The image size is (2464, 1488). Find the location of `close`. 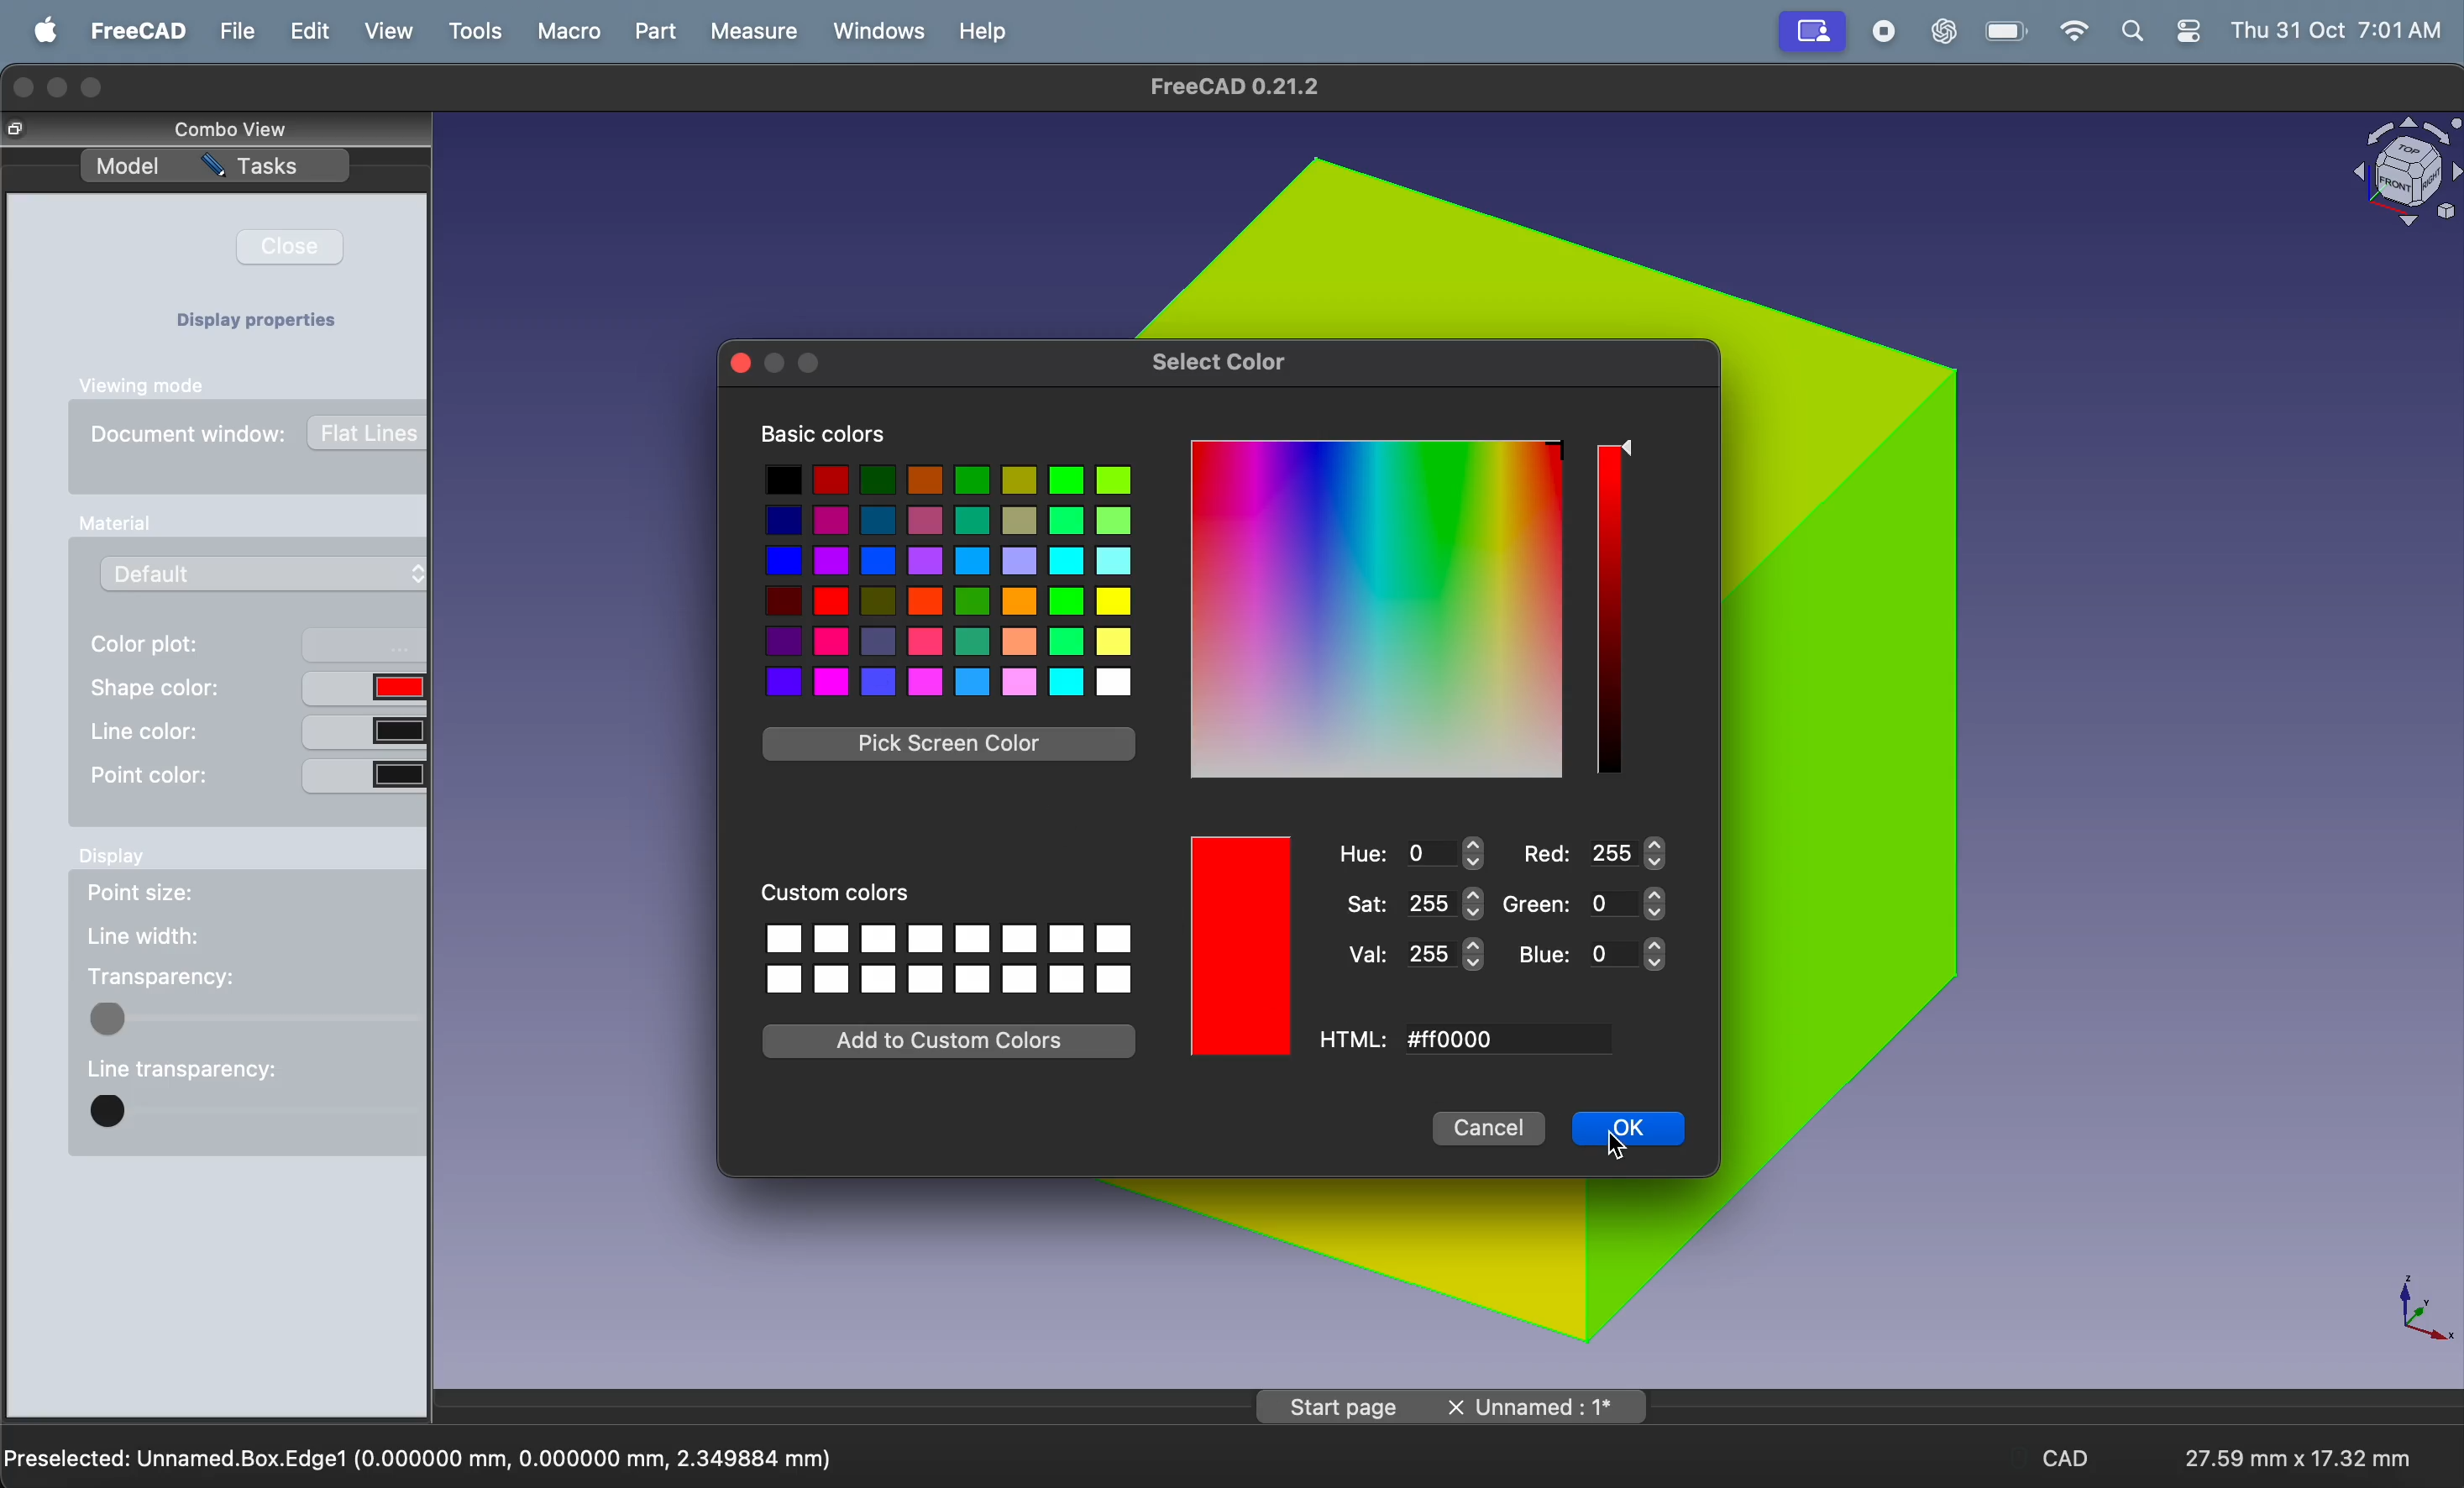

close is located at coordinates (301, 247).